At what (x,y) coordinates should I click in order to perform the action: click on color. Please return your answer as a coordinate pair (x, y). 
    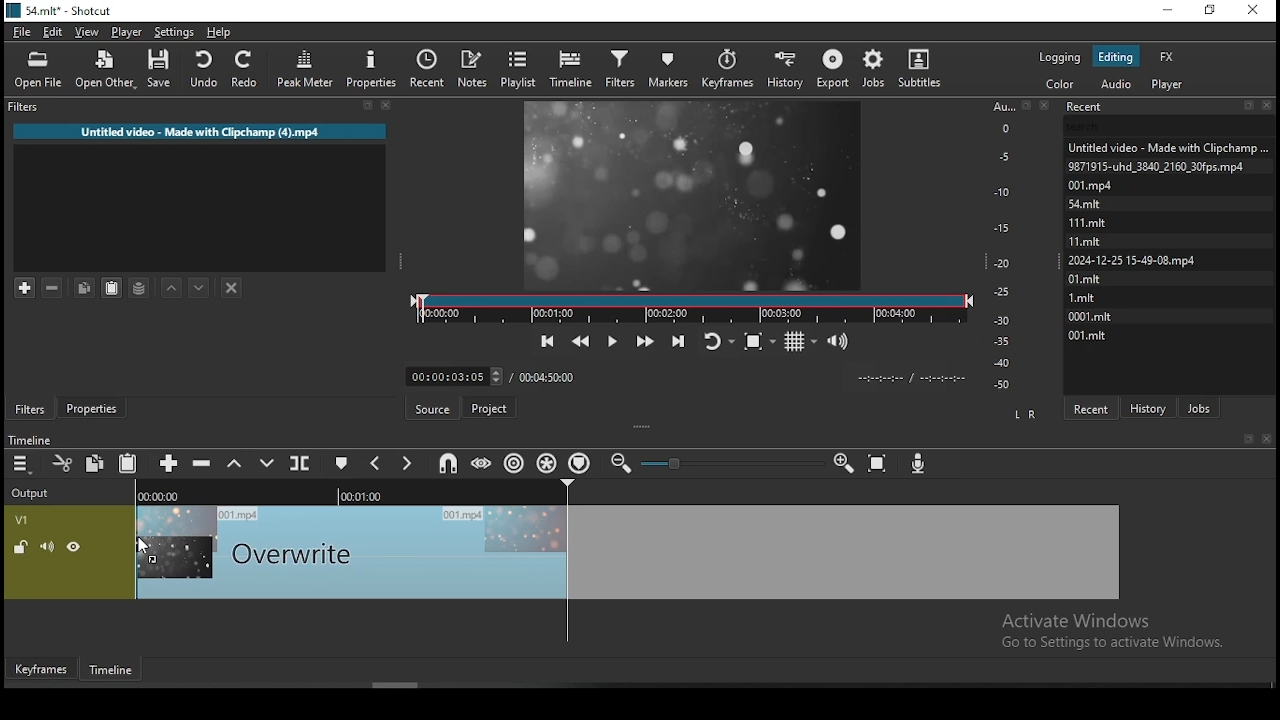
    Looking at the image, I should click on (1061, 83).